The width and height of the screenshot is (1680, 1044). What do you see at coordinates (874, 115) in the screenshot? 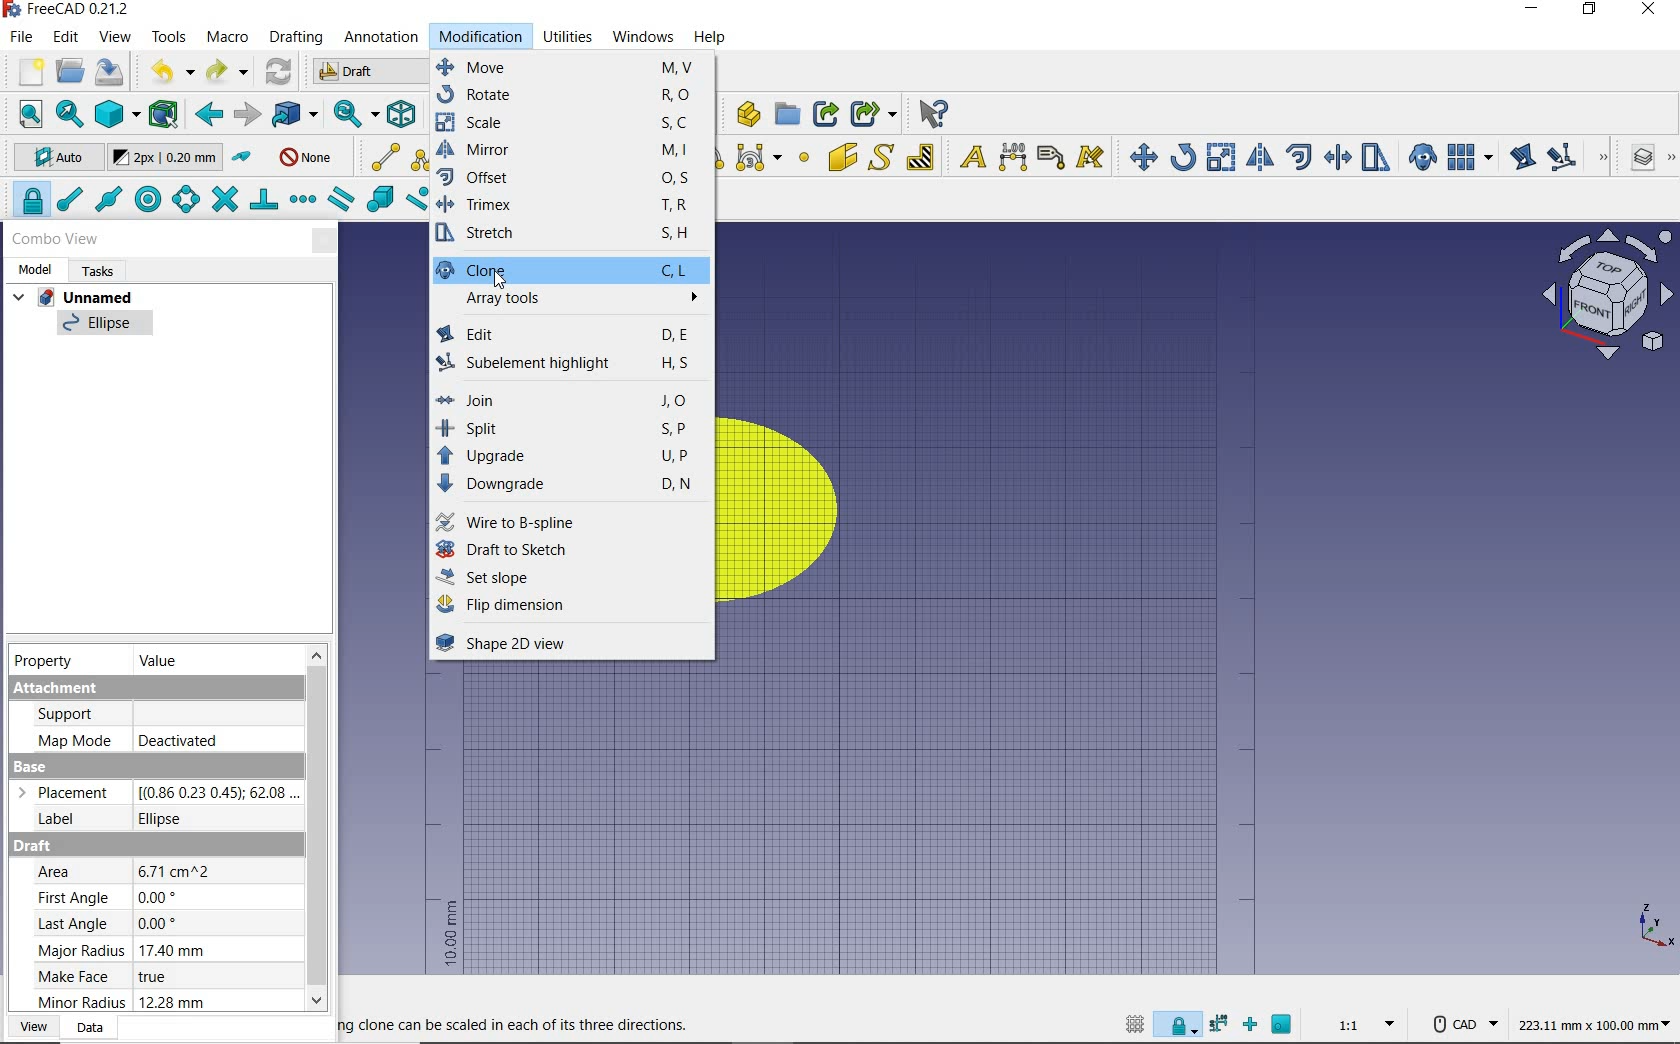
I see `make sub-link` at bounding box center [874, 115].